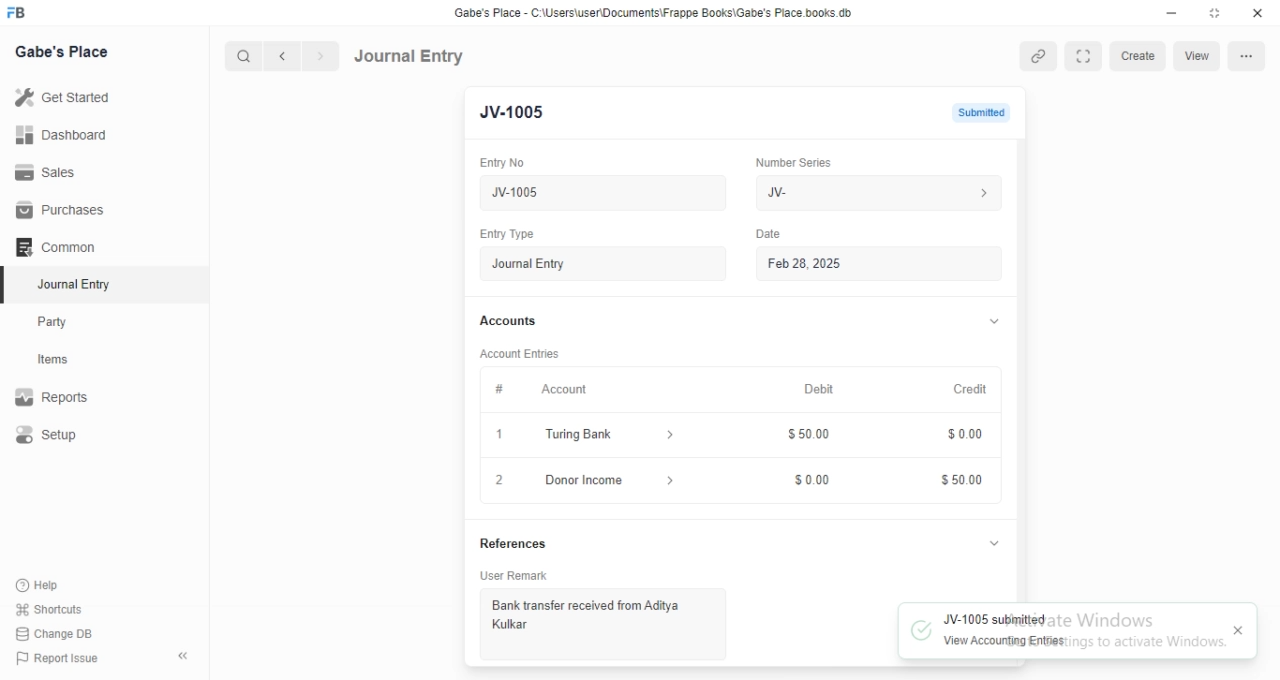 The height and width of the screenshot is (680, 1280). I want to click on next, so click(318, 57).